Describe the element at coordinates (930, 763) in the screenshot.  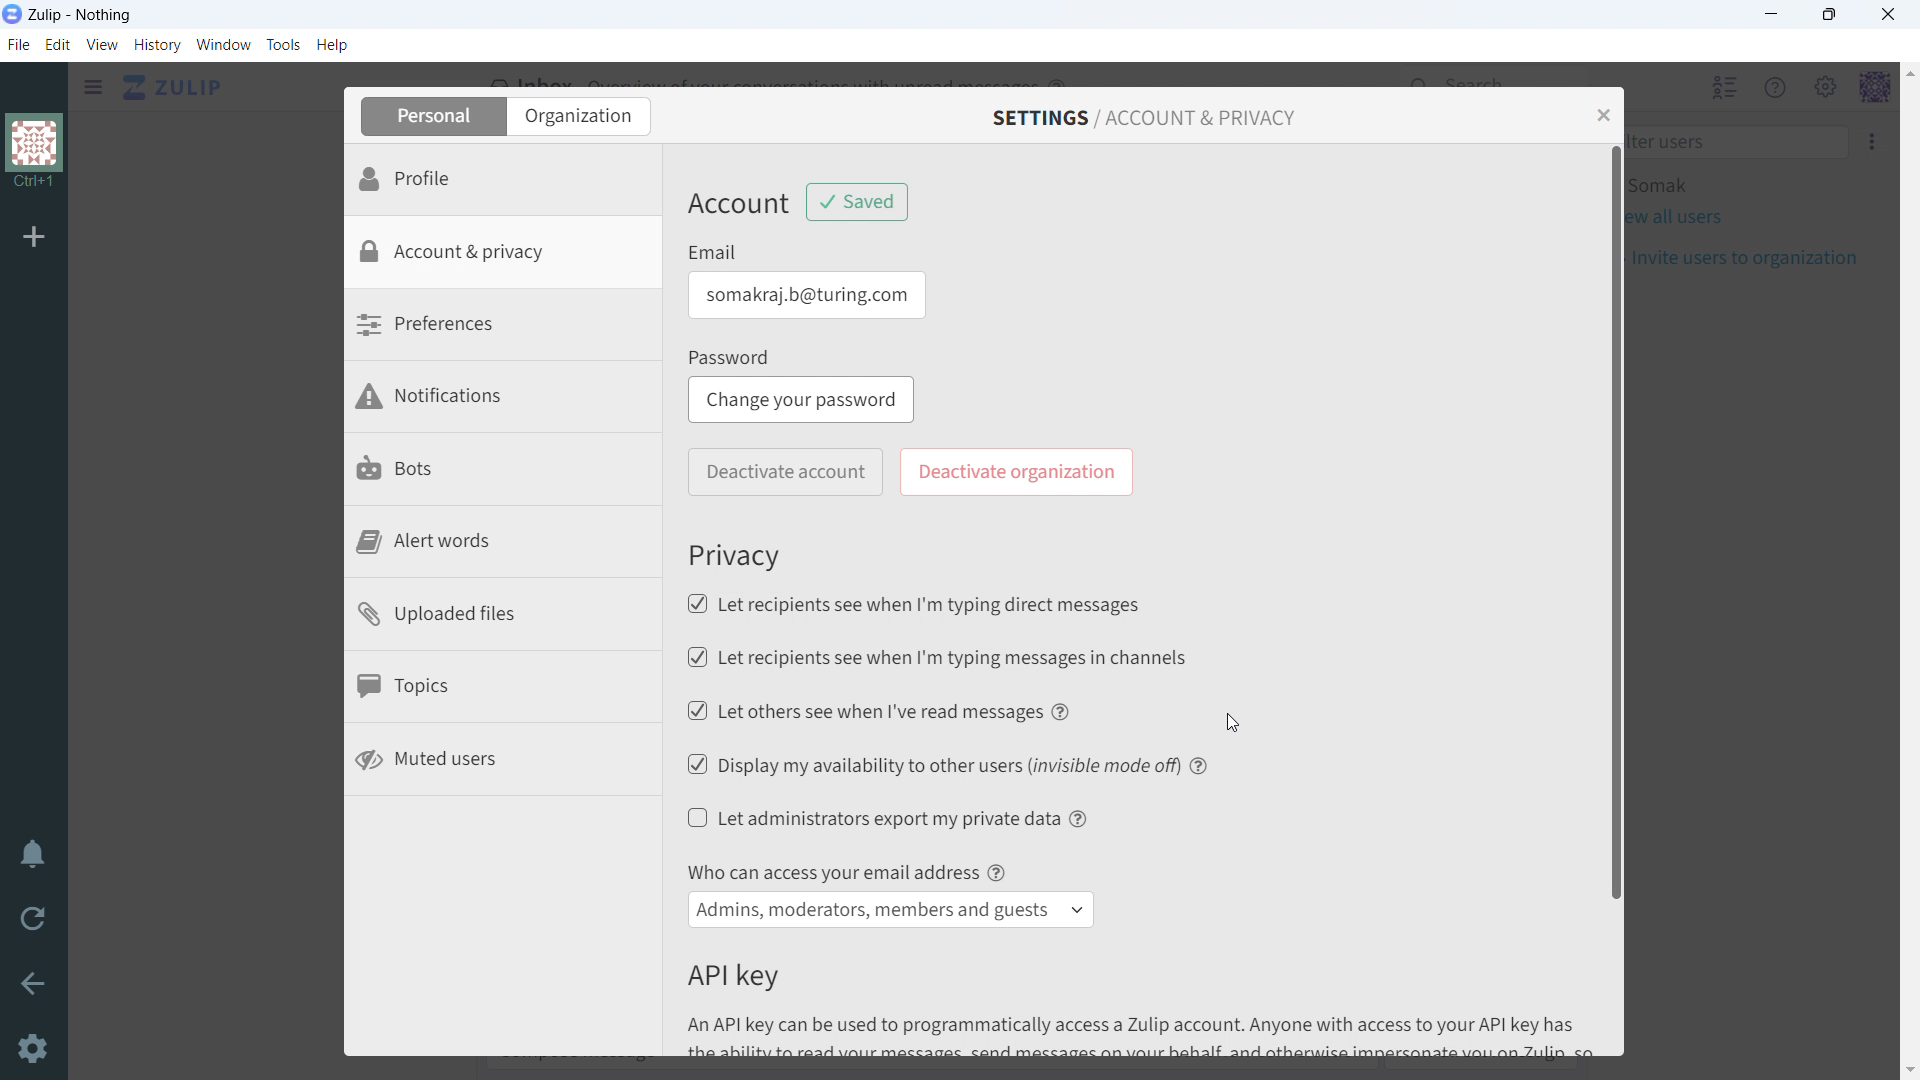
I see `display my availibility to other users` at that location.